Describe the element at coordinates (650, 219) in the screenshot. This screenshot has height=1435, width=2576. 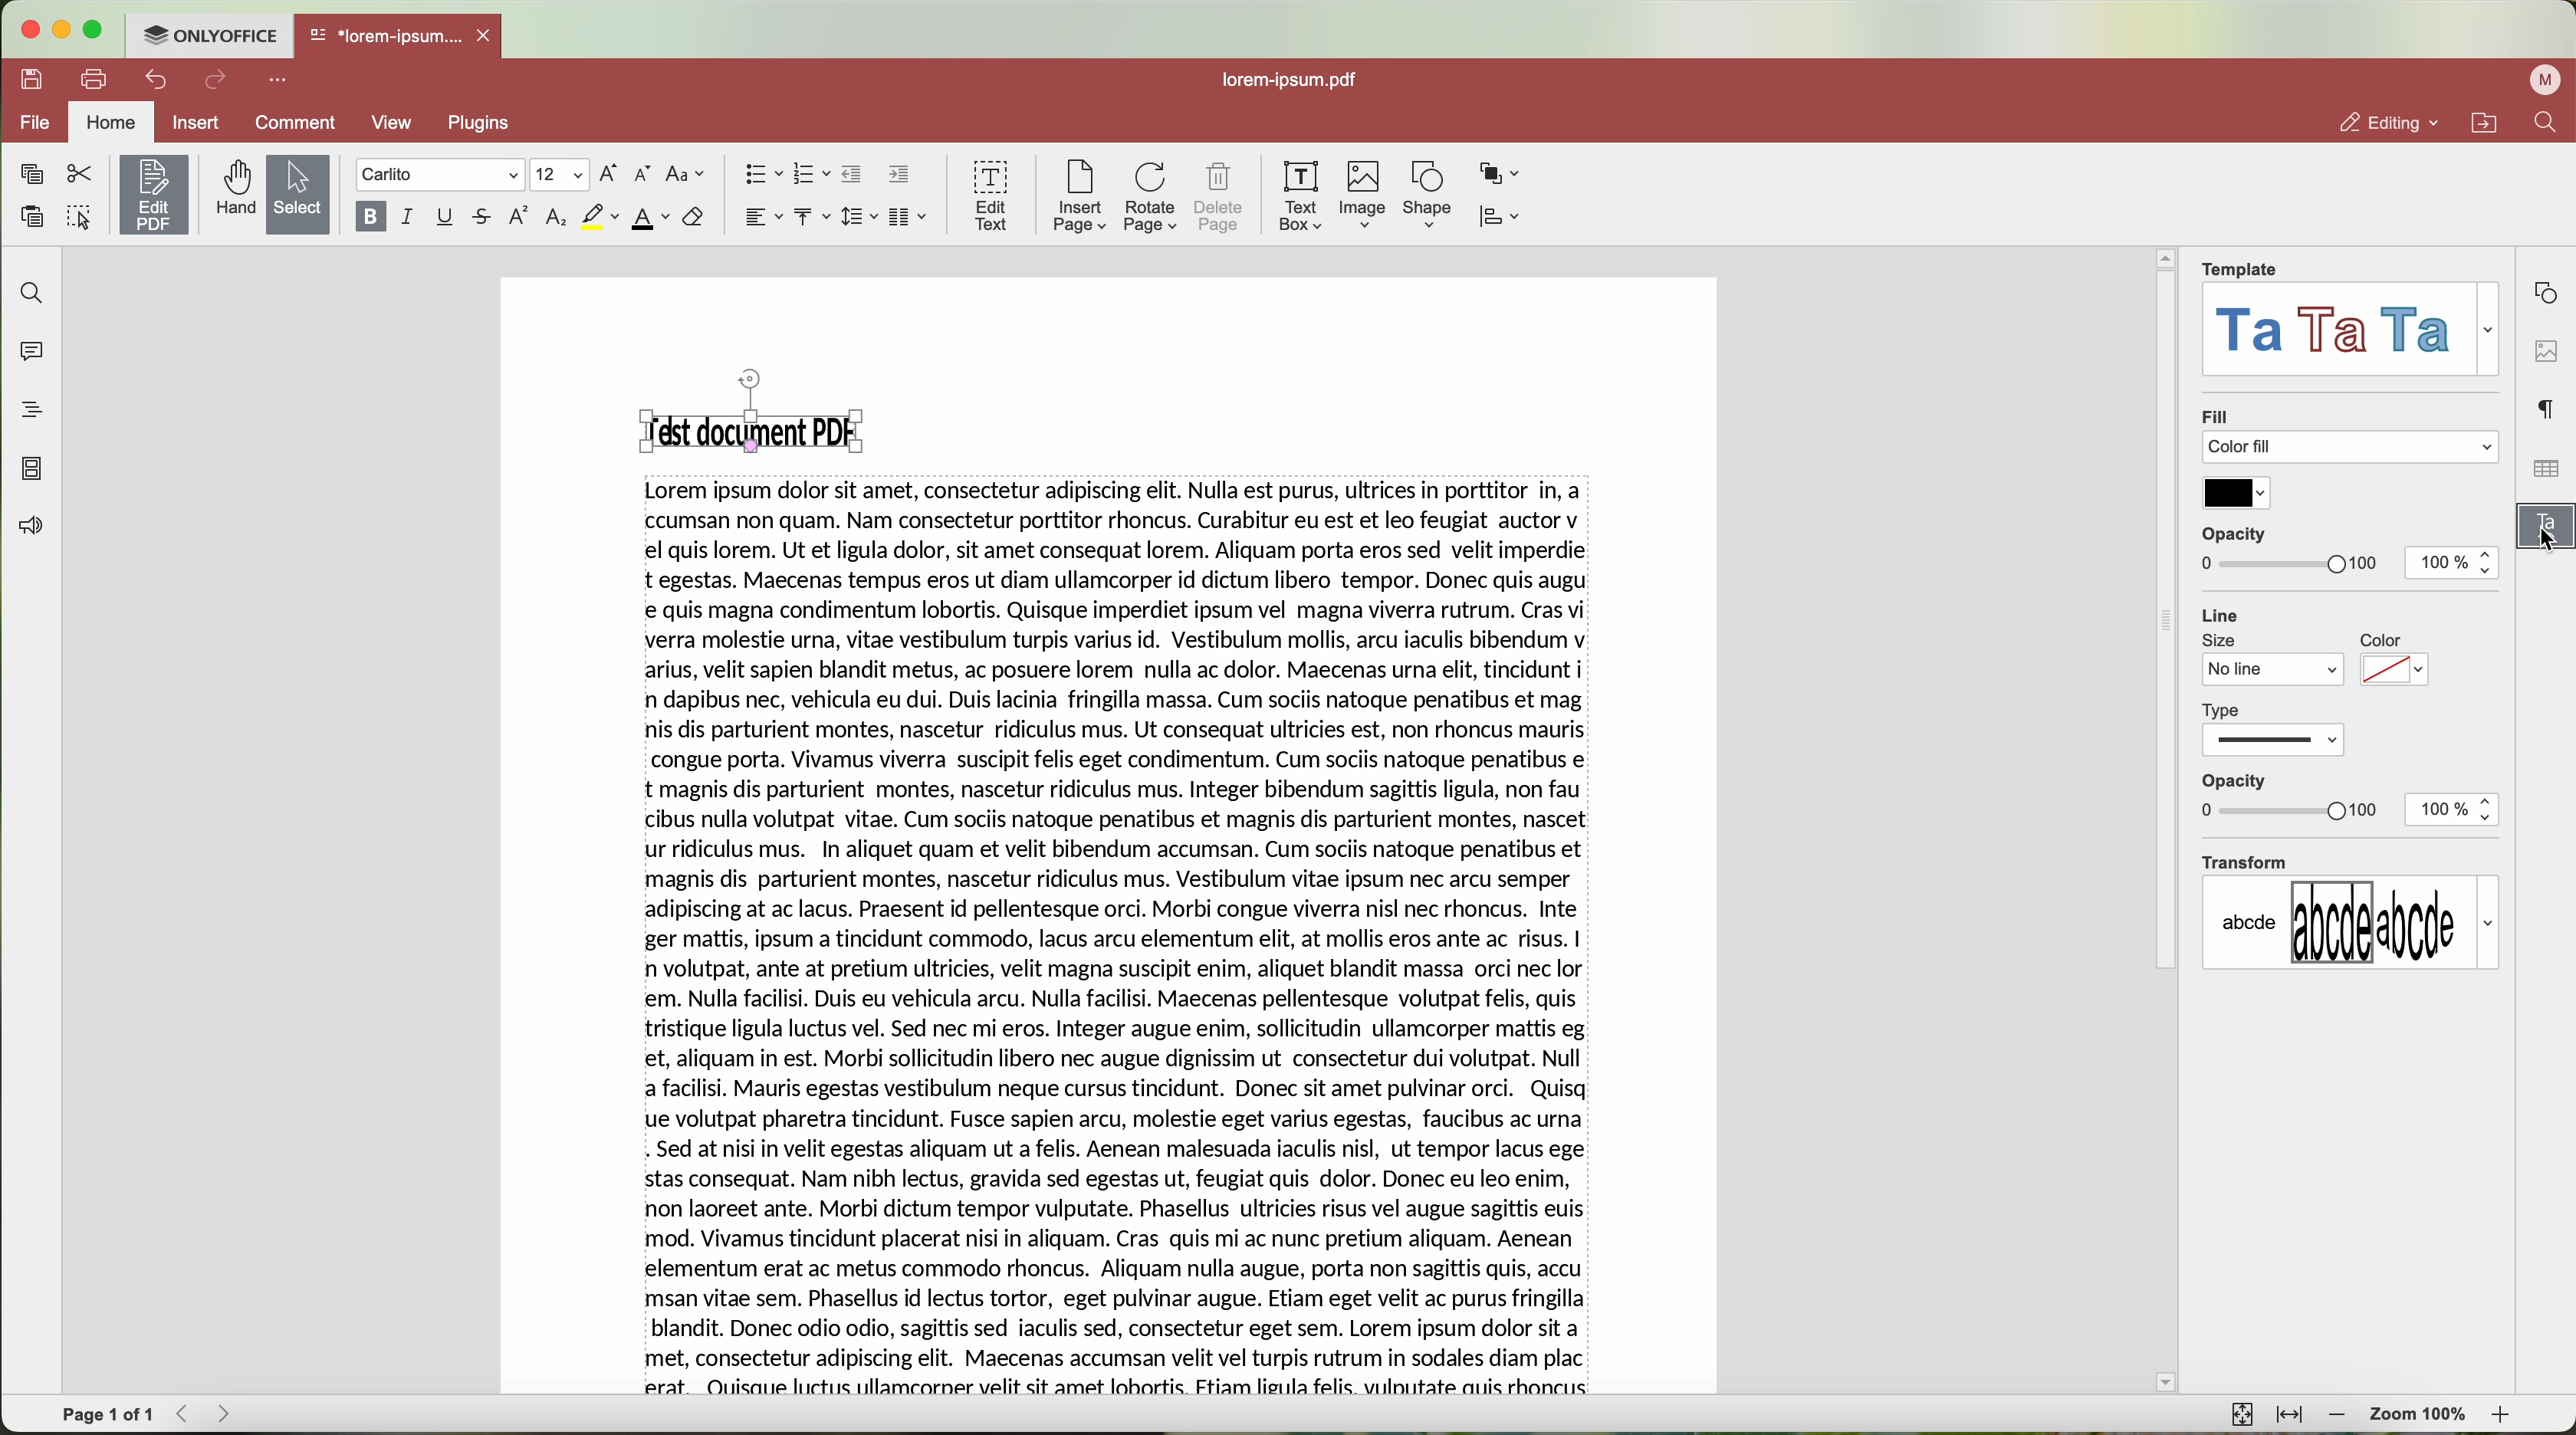
I see `font color` at that location.